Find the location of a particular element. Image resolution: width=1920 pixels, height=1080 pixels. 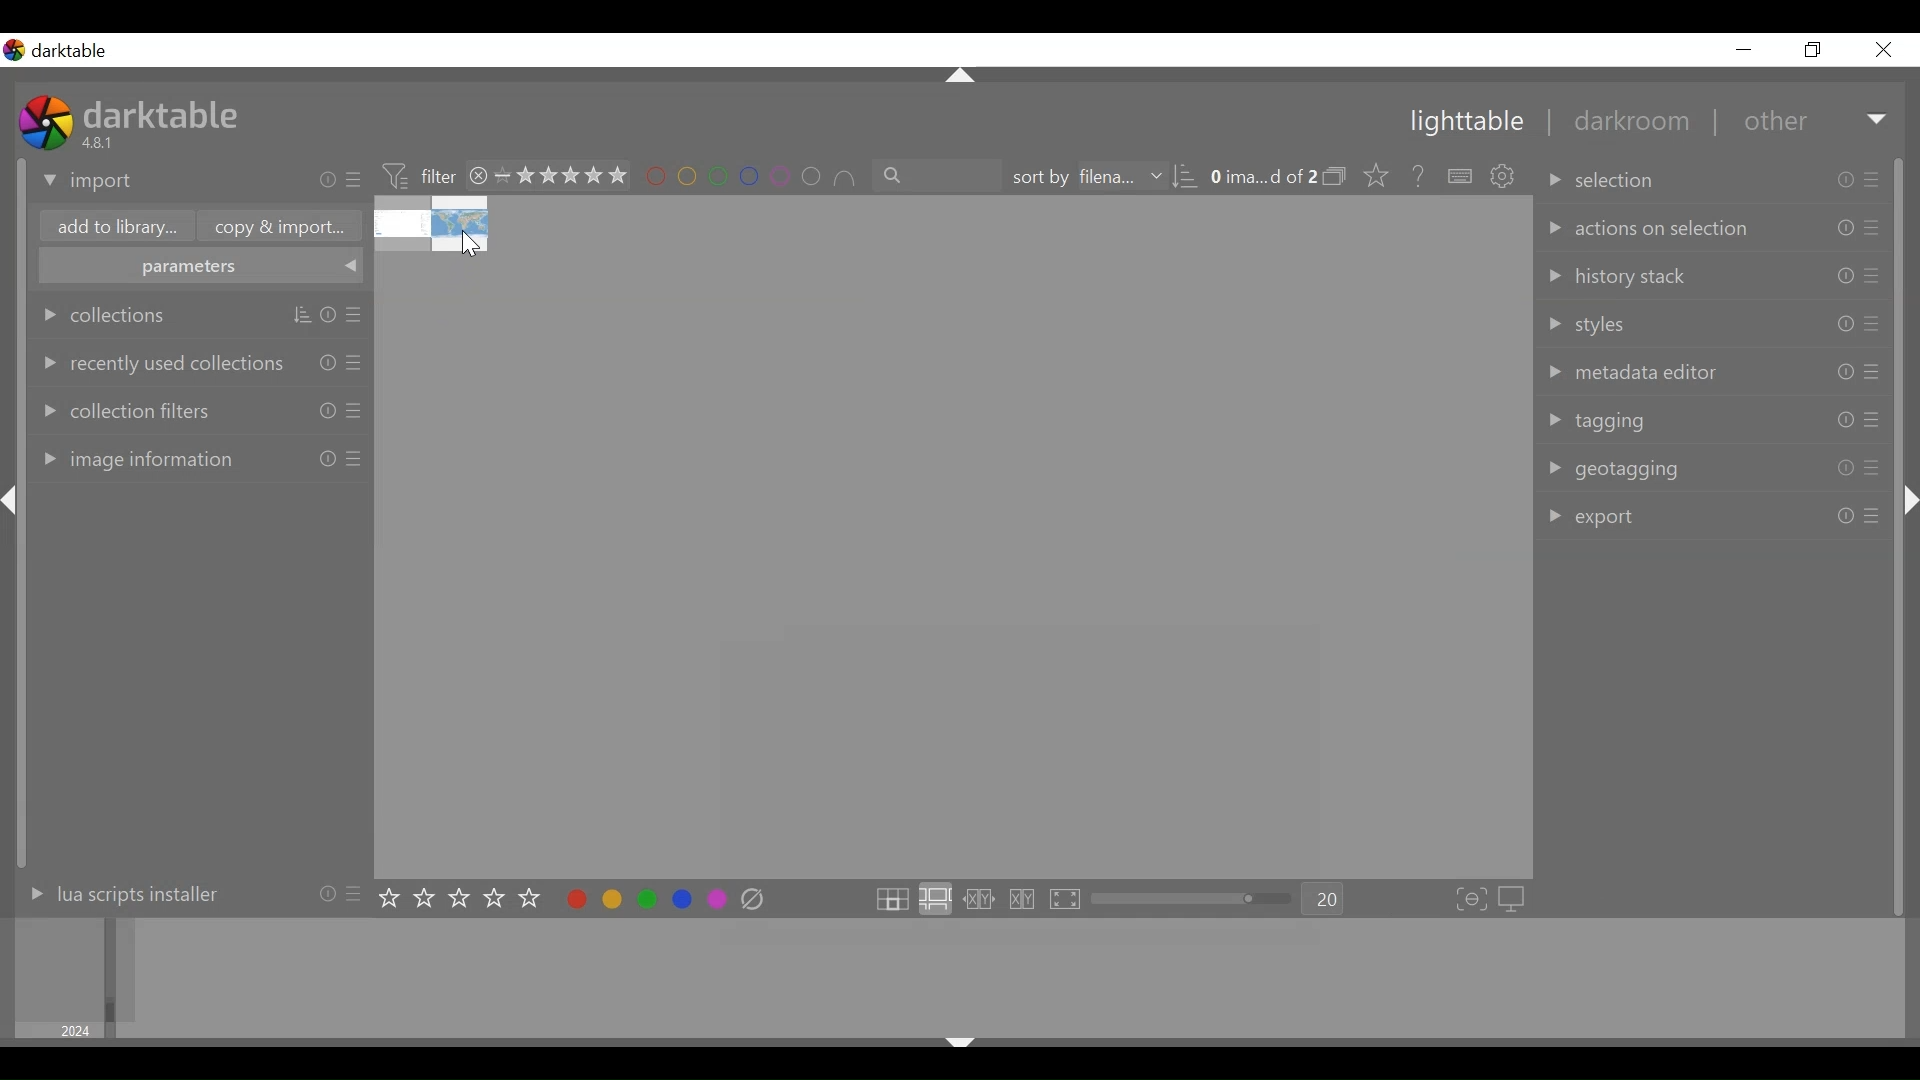

click to enter full preview is located at coordinates (1069, 900).